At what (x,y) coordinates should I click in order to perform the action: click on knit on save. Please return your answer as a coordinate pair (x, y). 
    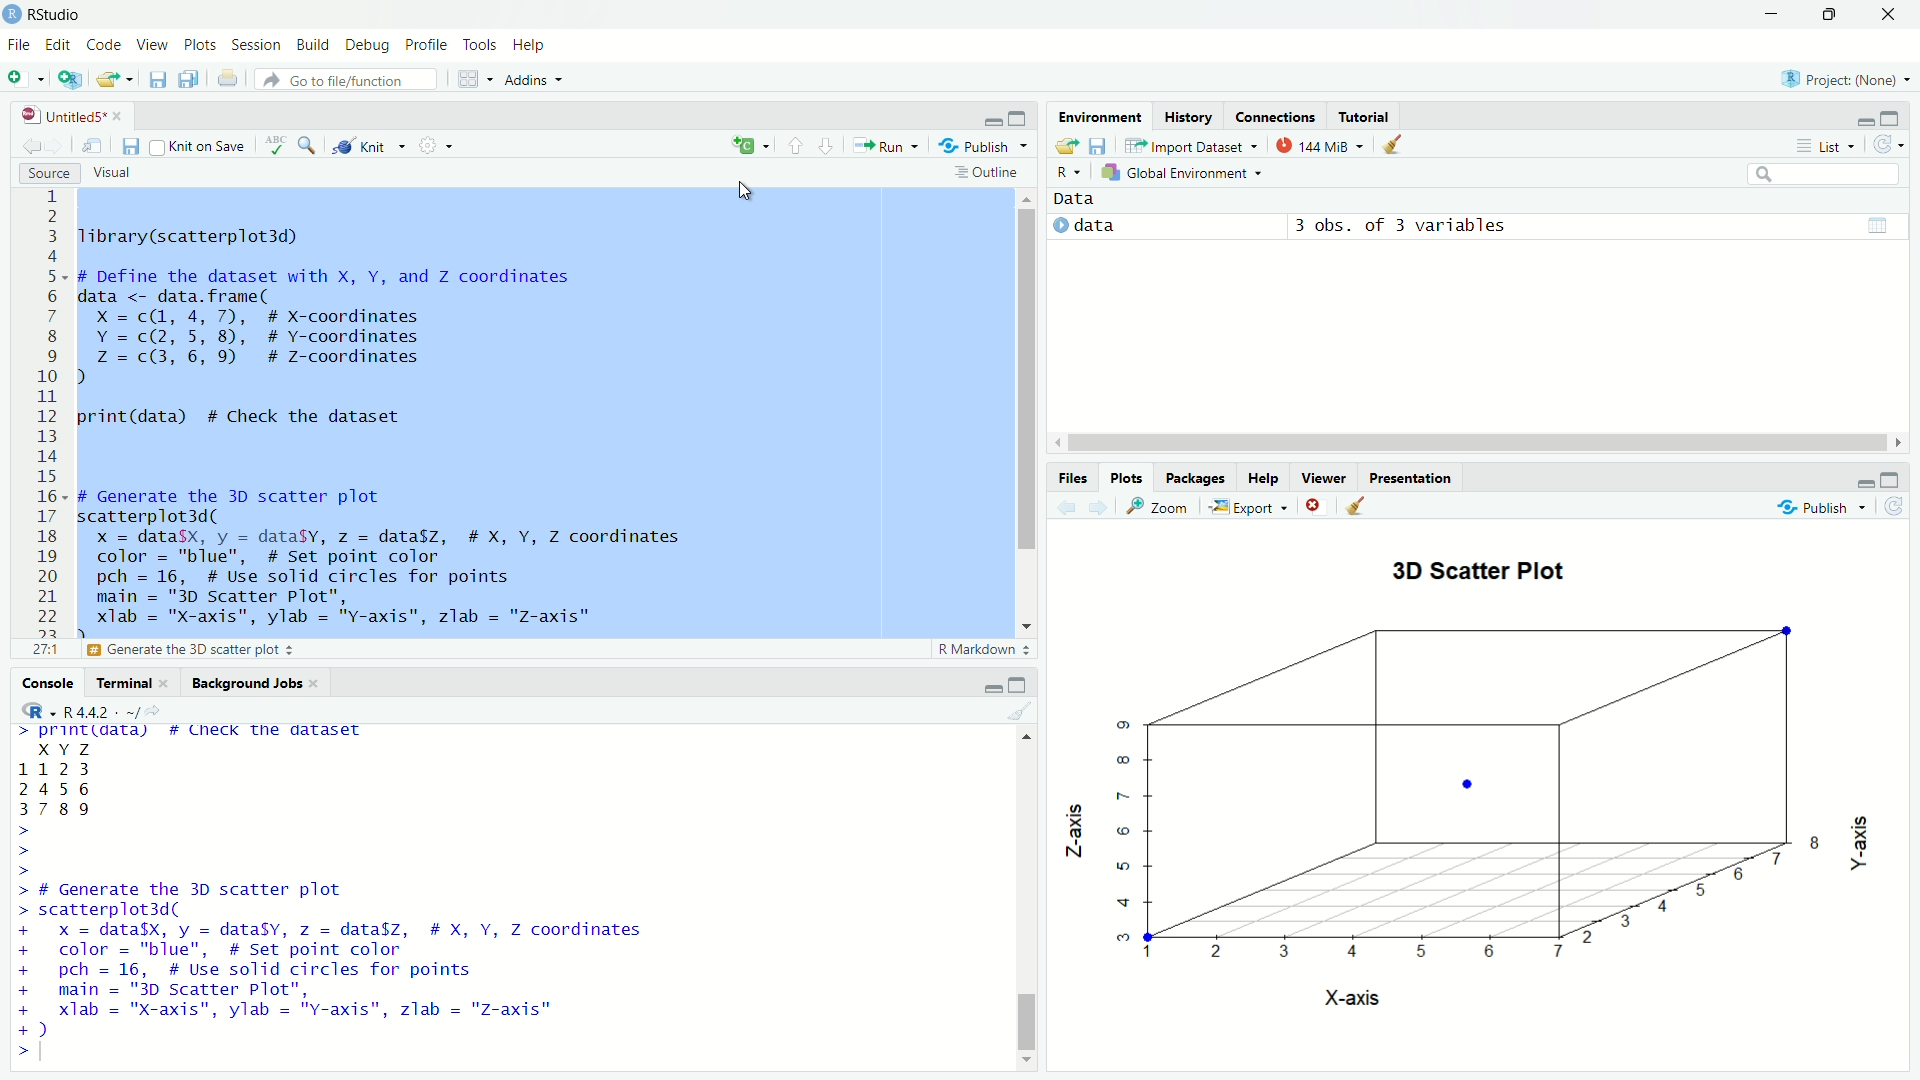
    Looking at the image, I should click on (196, 146).